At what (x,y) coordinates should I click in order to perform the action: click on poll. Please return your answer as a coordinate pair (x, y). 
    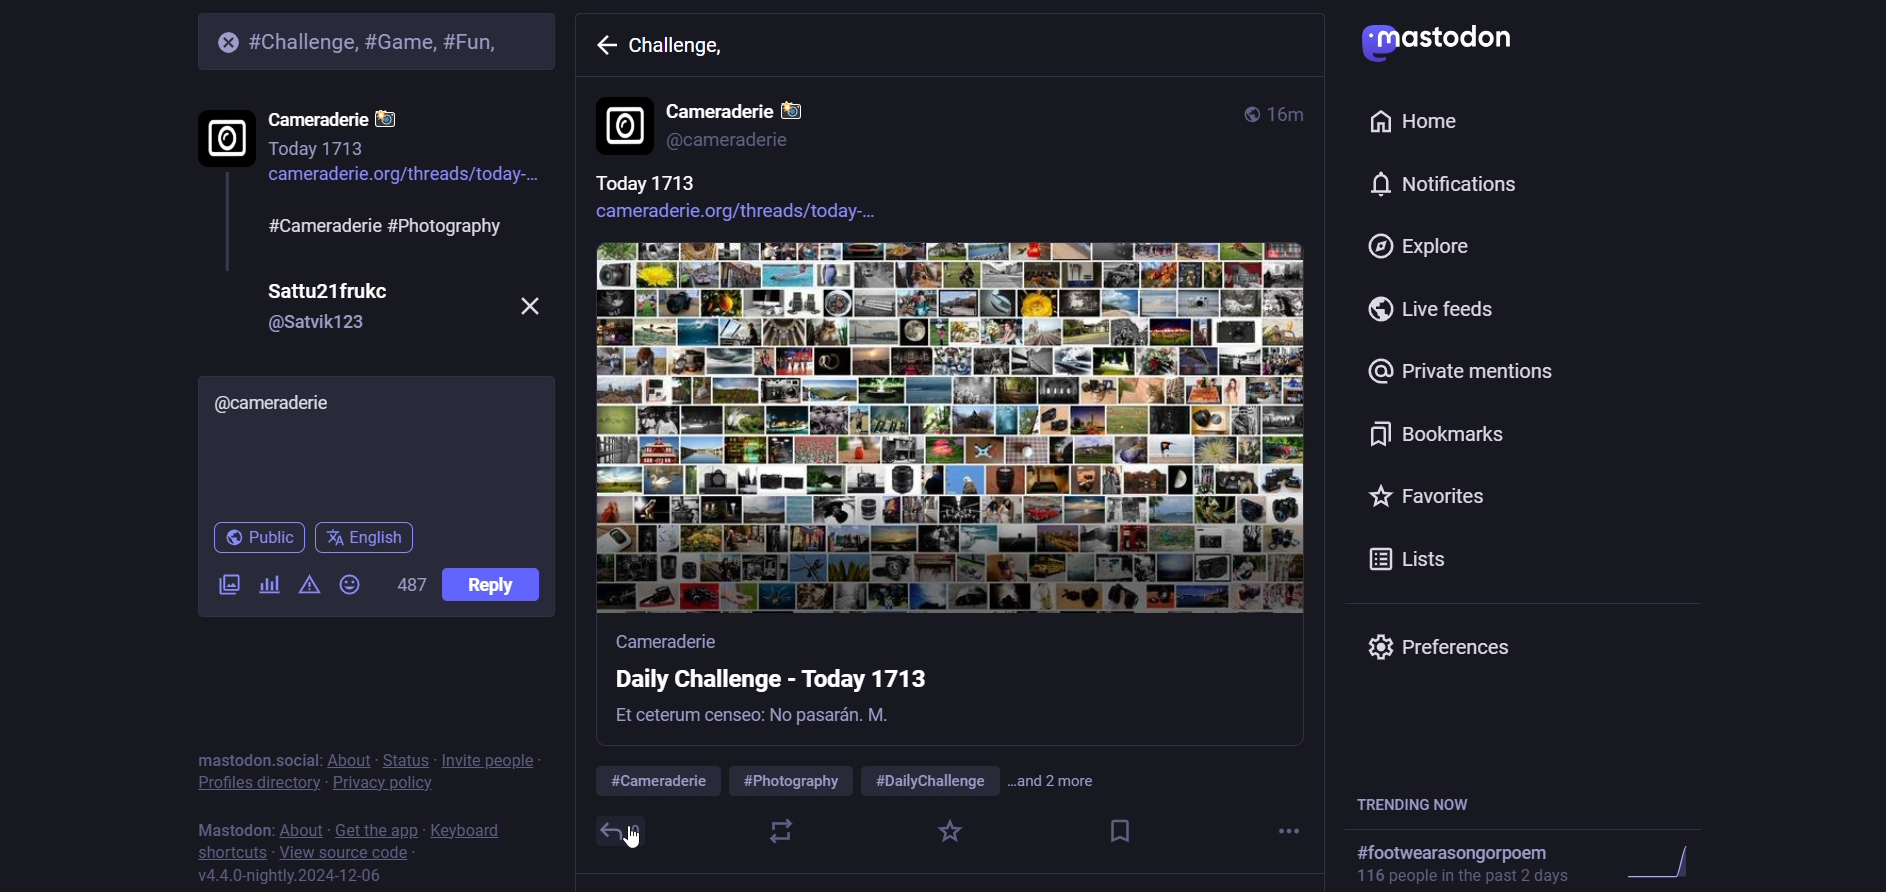
    Looking at the image, I should click on (265, 582).